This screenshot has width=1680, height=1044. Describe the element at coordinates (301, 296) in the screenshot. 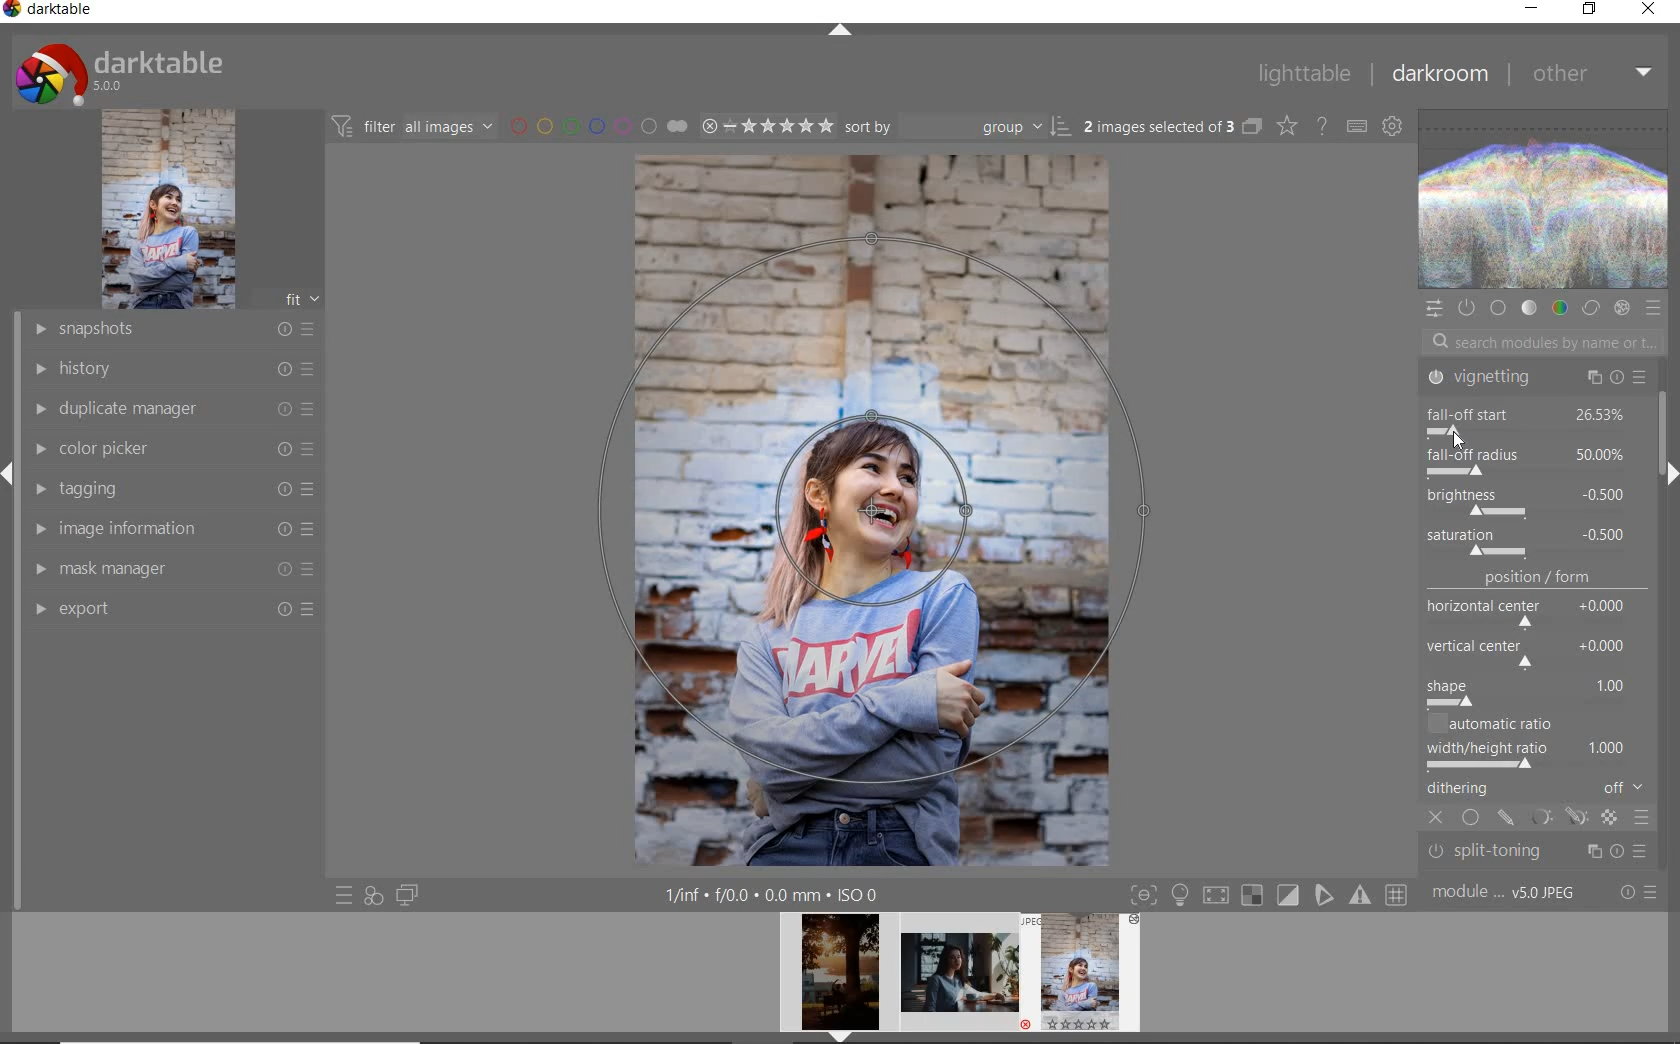

I see `frt` at that location.